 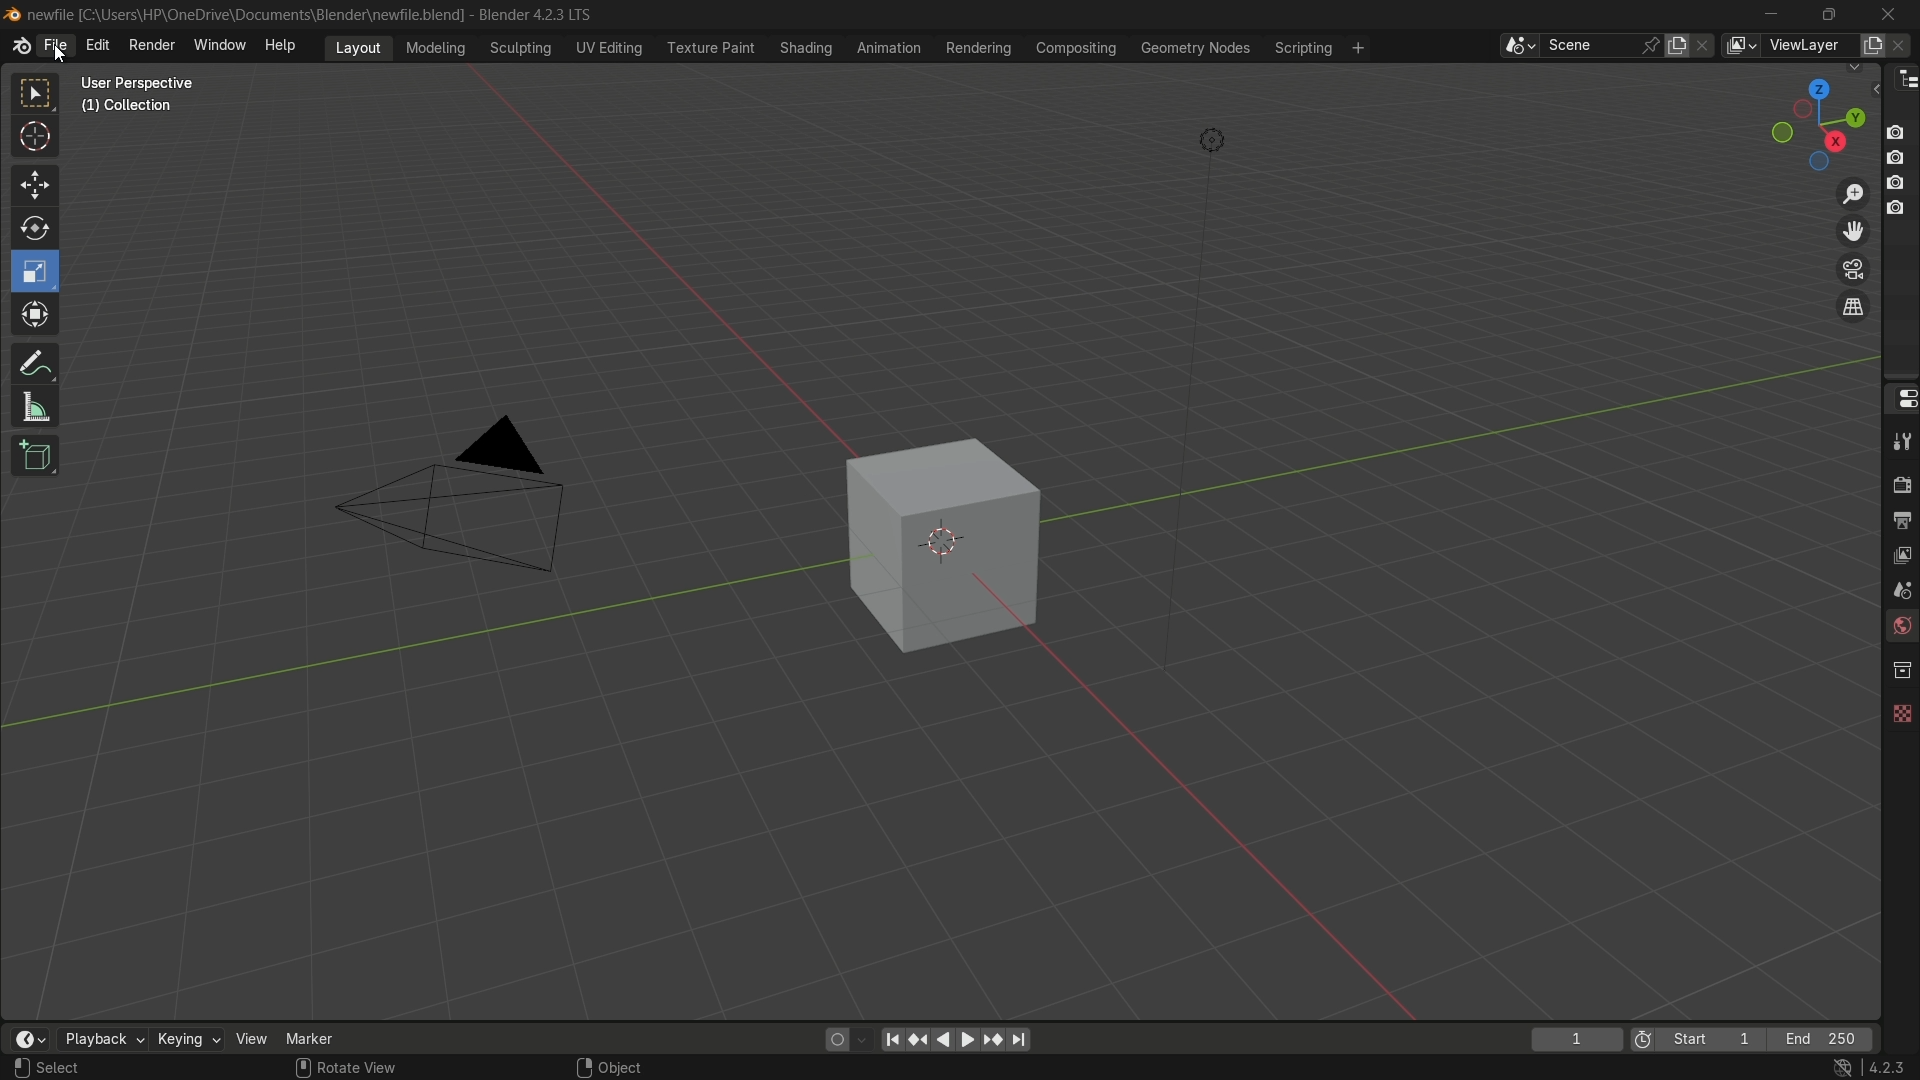 What do you see at coordinates (187, 1041) in the screenshot?
I see `keying` at bounding box center [187, 1041].